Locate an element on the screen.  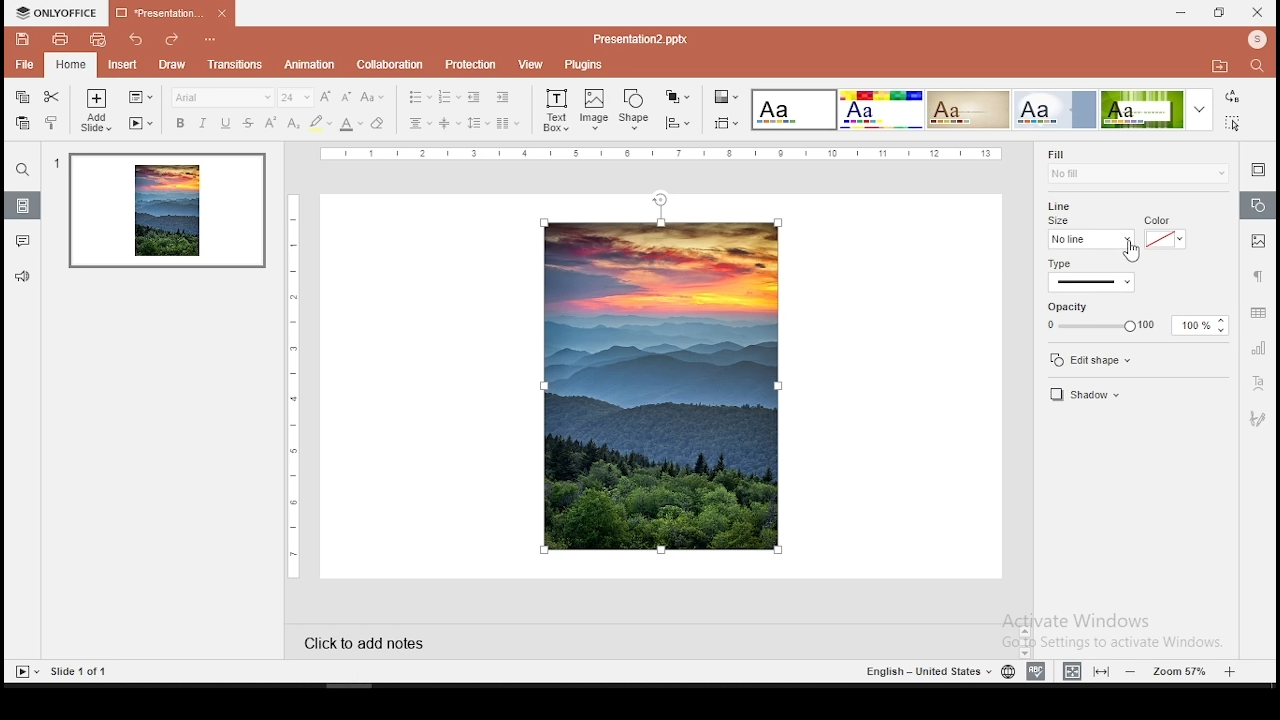
theme  is located at coordinates (1056, 109).